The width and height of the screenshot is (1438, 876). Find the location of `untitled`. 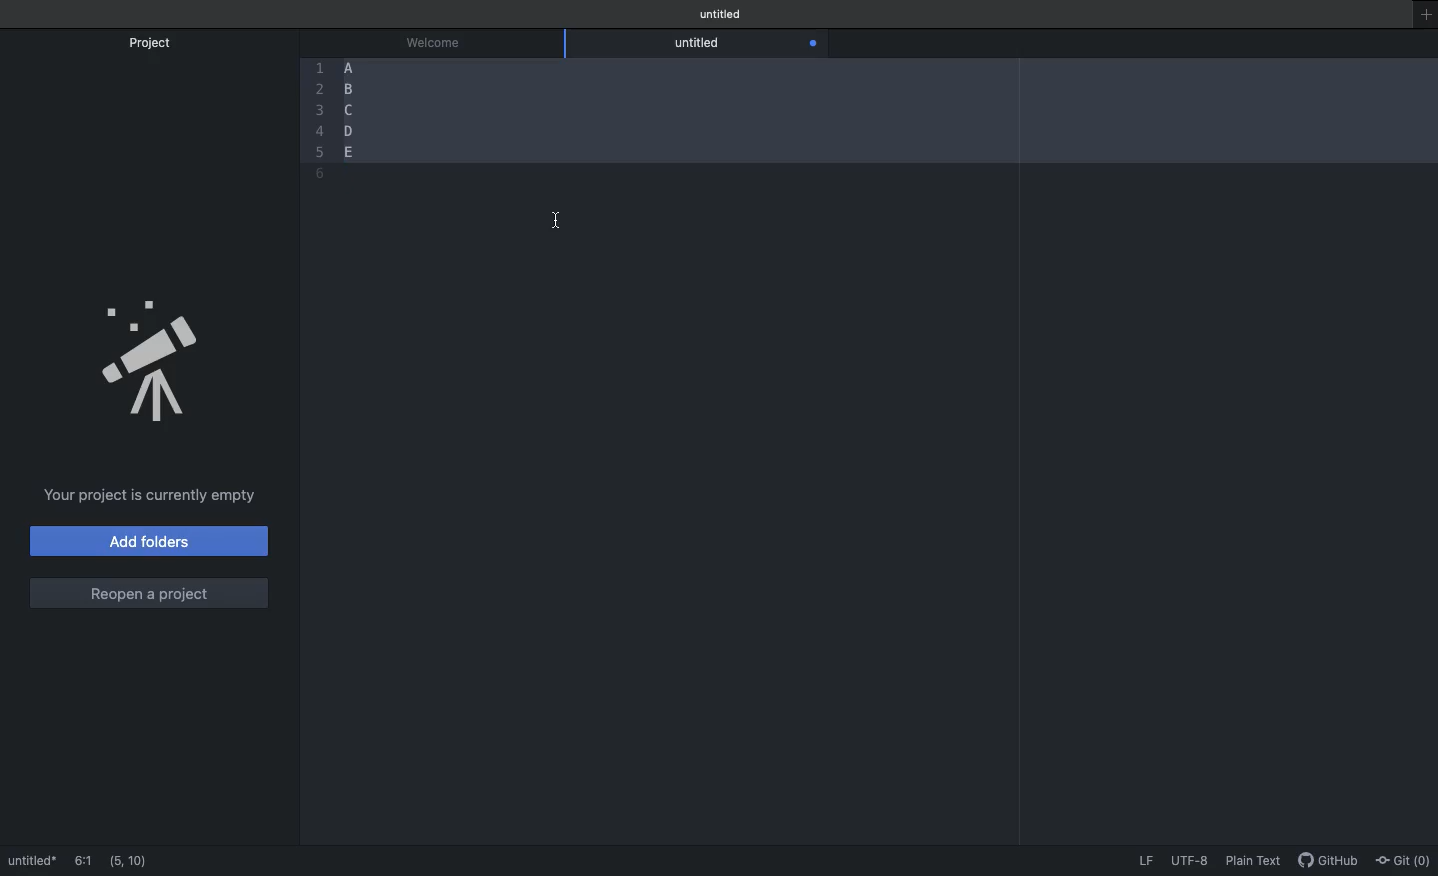

untitled is located at coordinates (719, 13).